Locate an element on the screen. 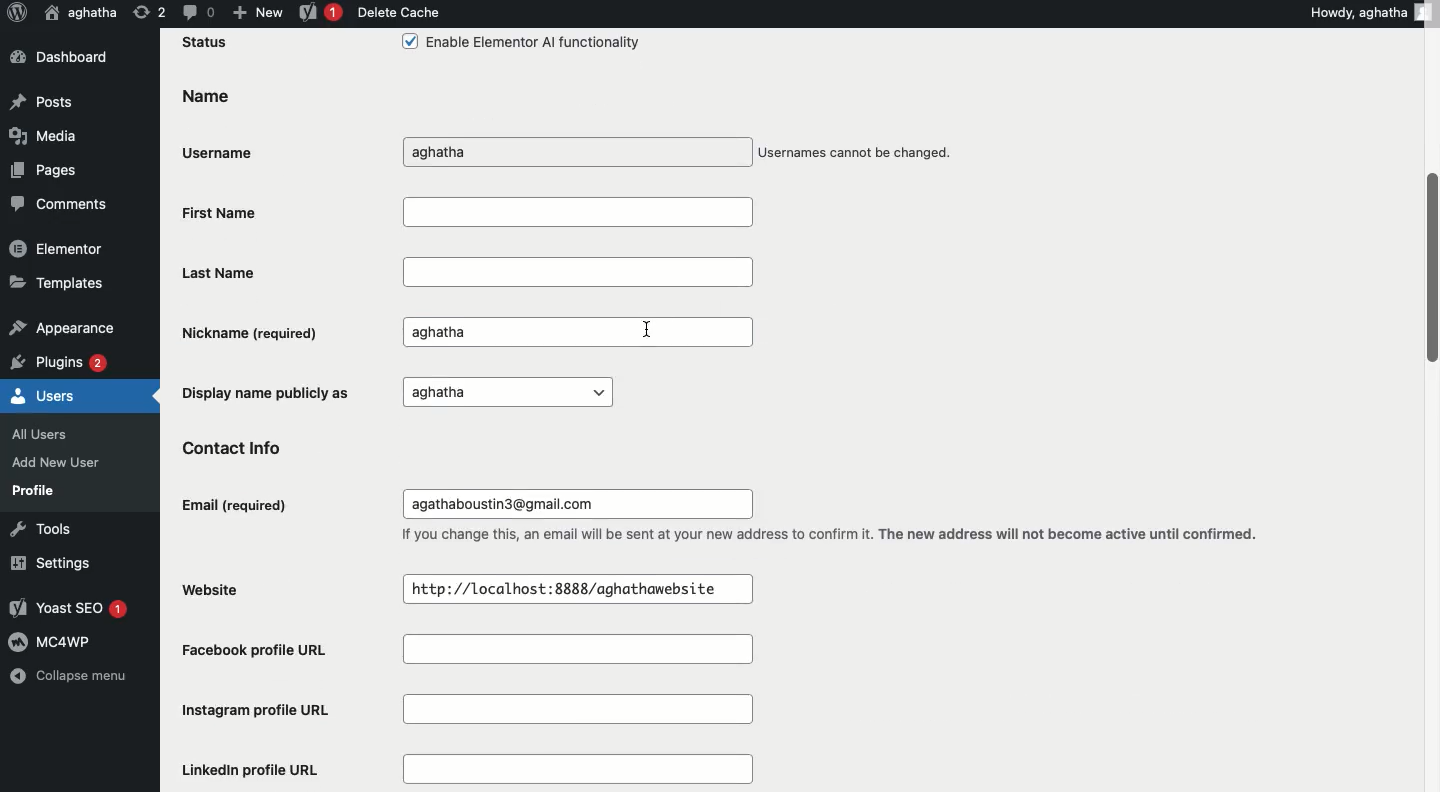 This screenshot has width=1440, height=792. Username is located at coordinates (565, 149).